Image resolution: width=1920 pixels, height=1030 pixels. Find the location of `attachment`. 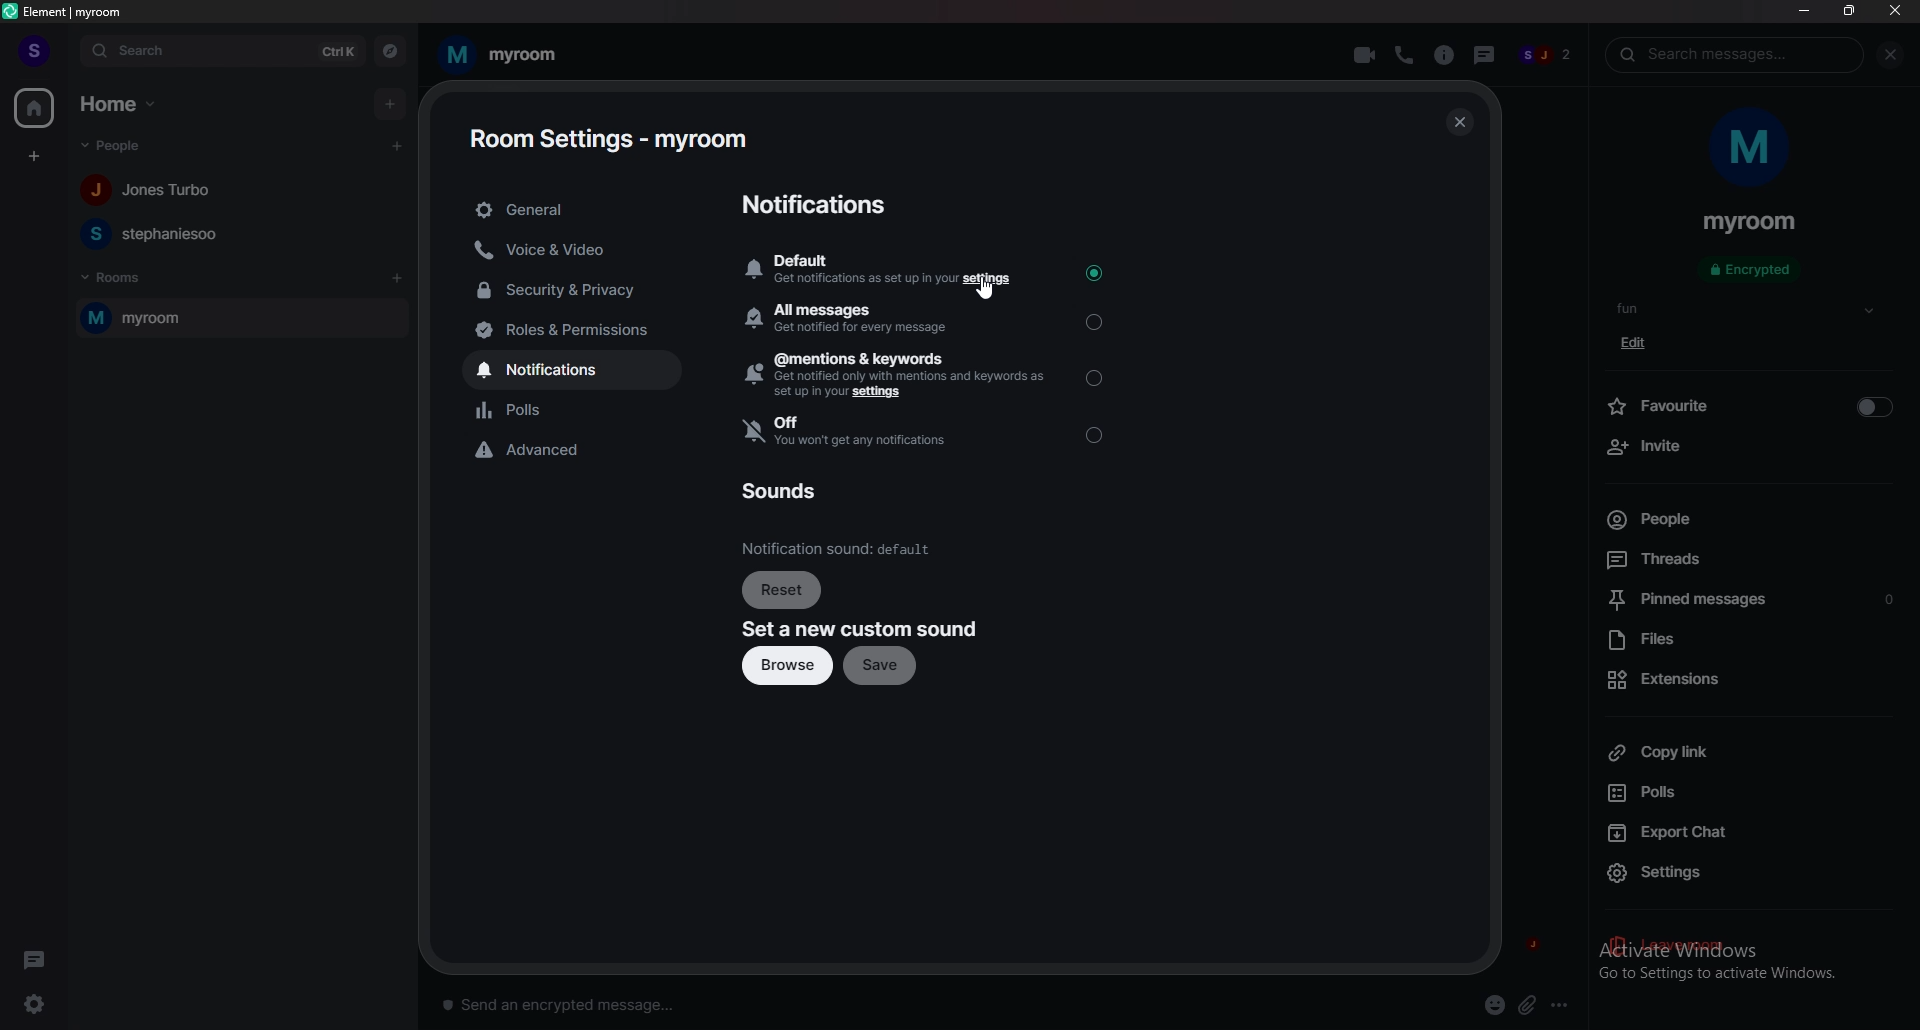

attachment is located at coordinates (1528, 1006).